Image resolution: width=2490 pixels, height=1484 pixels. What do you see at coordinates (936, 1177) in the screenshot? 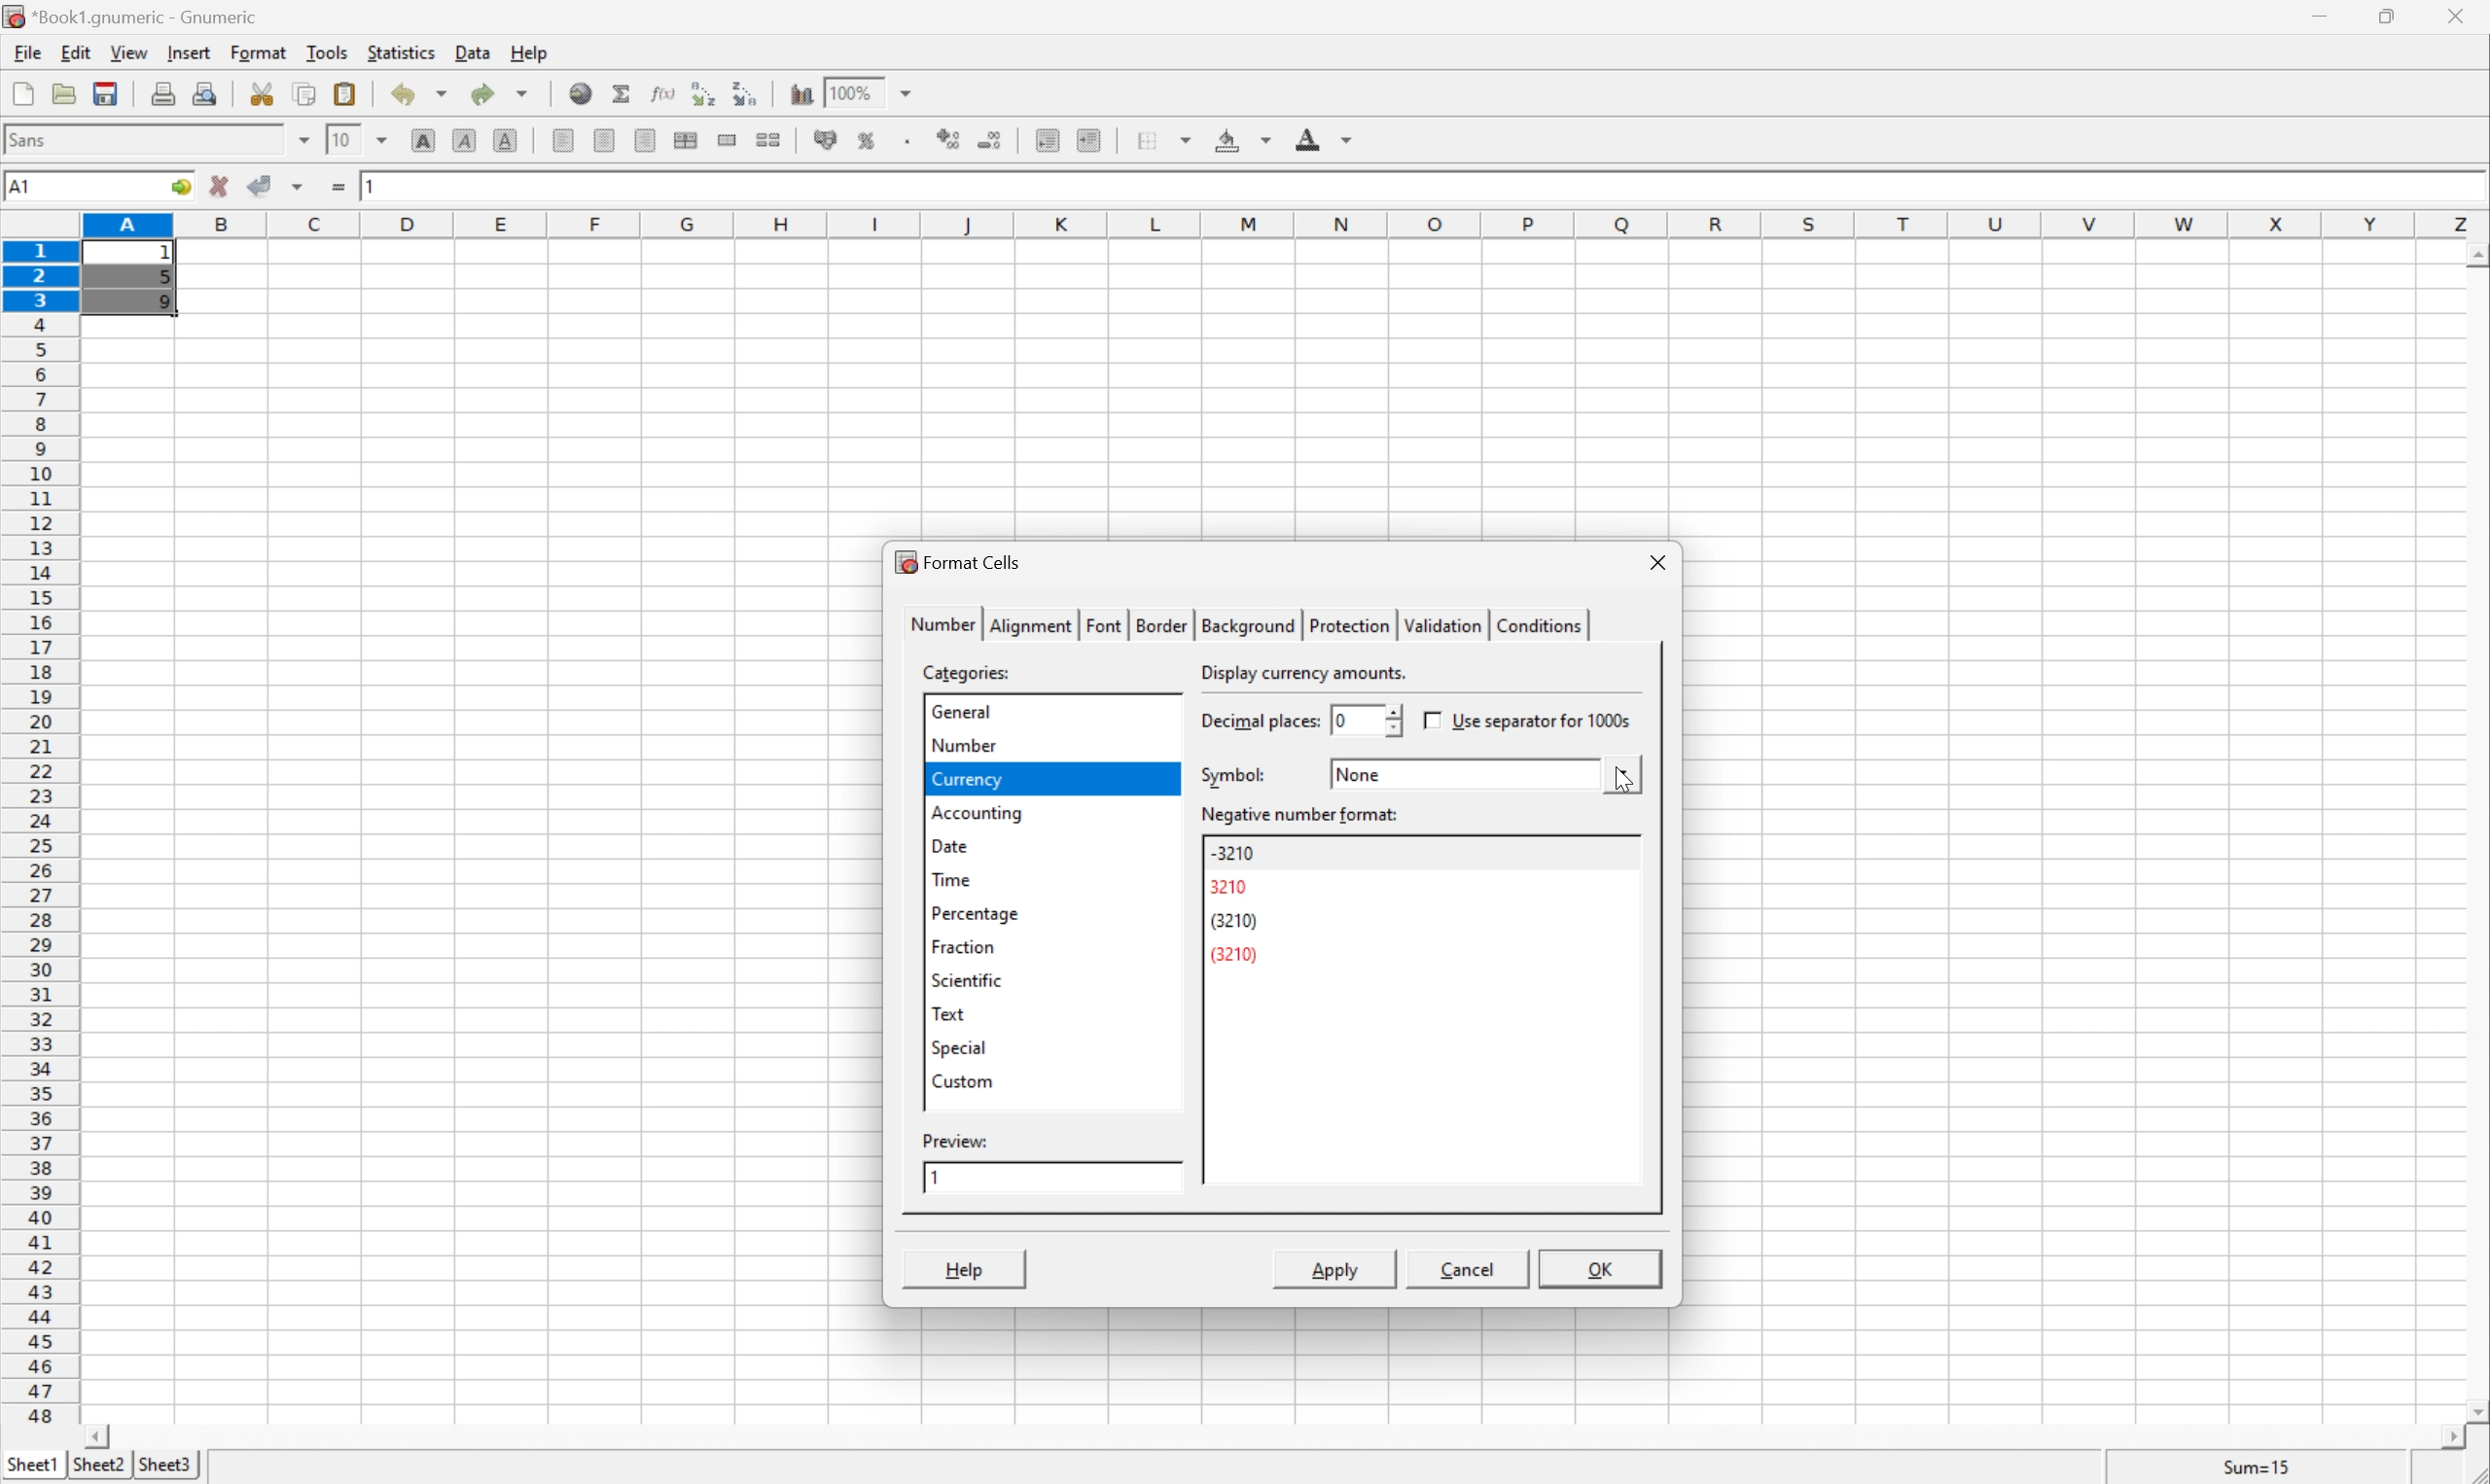
I see `1` at bounding box center [936, 1177].